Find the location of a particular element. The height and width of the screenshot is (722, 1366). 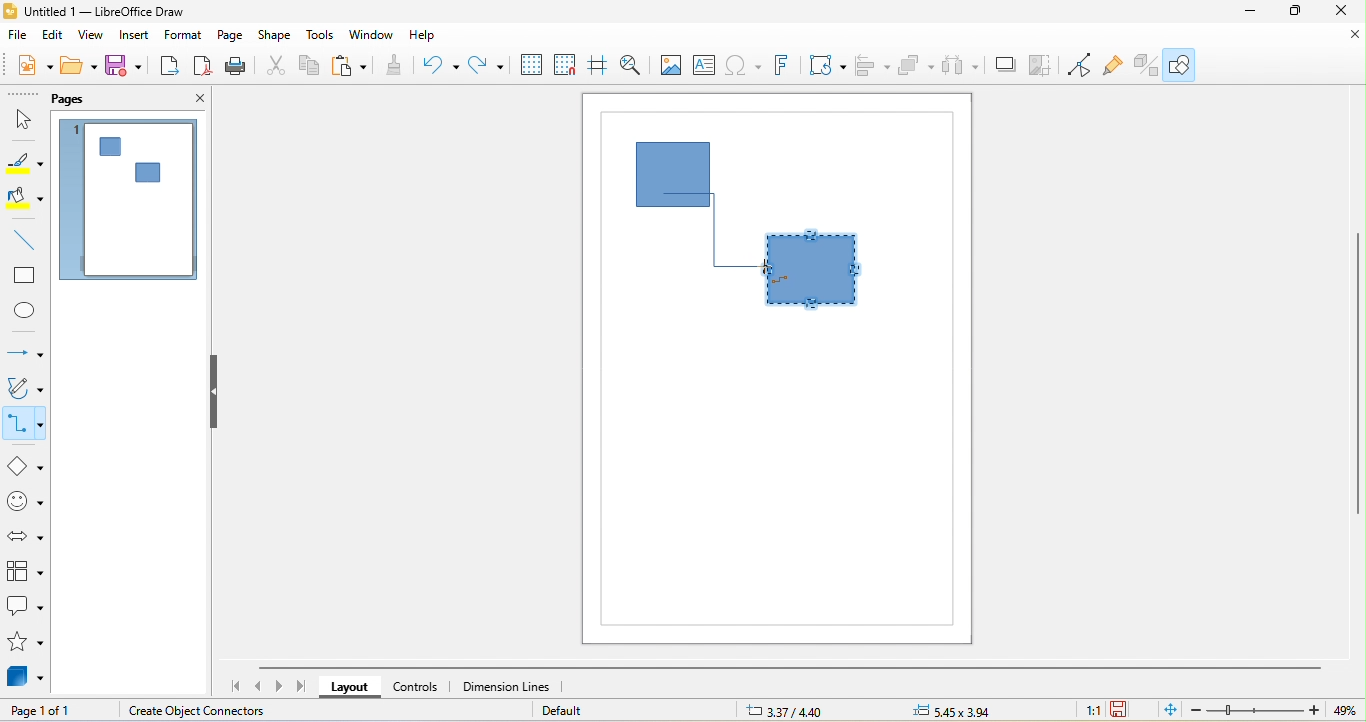

flow chart is located at coordinates (27, 572).